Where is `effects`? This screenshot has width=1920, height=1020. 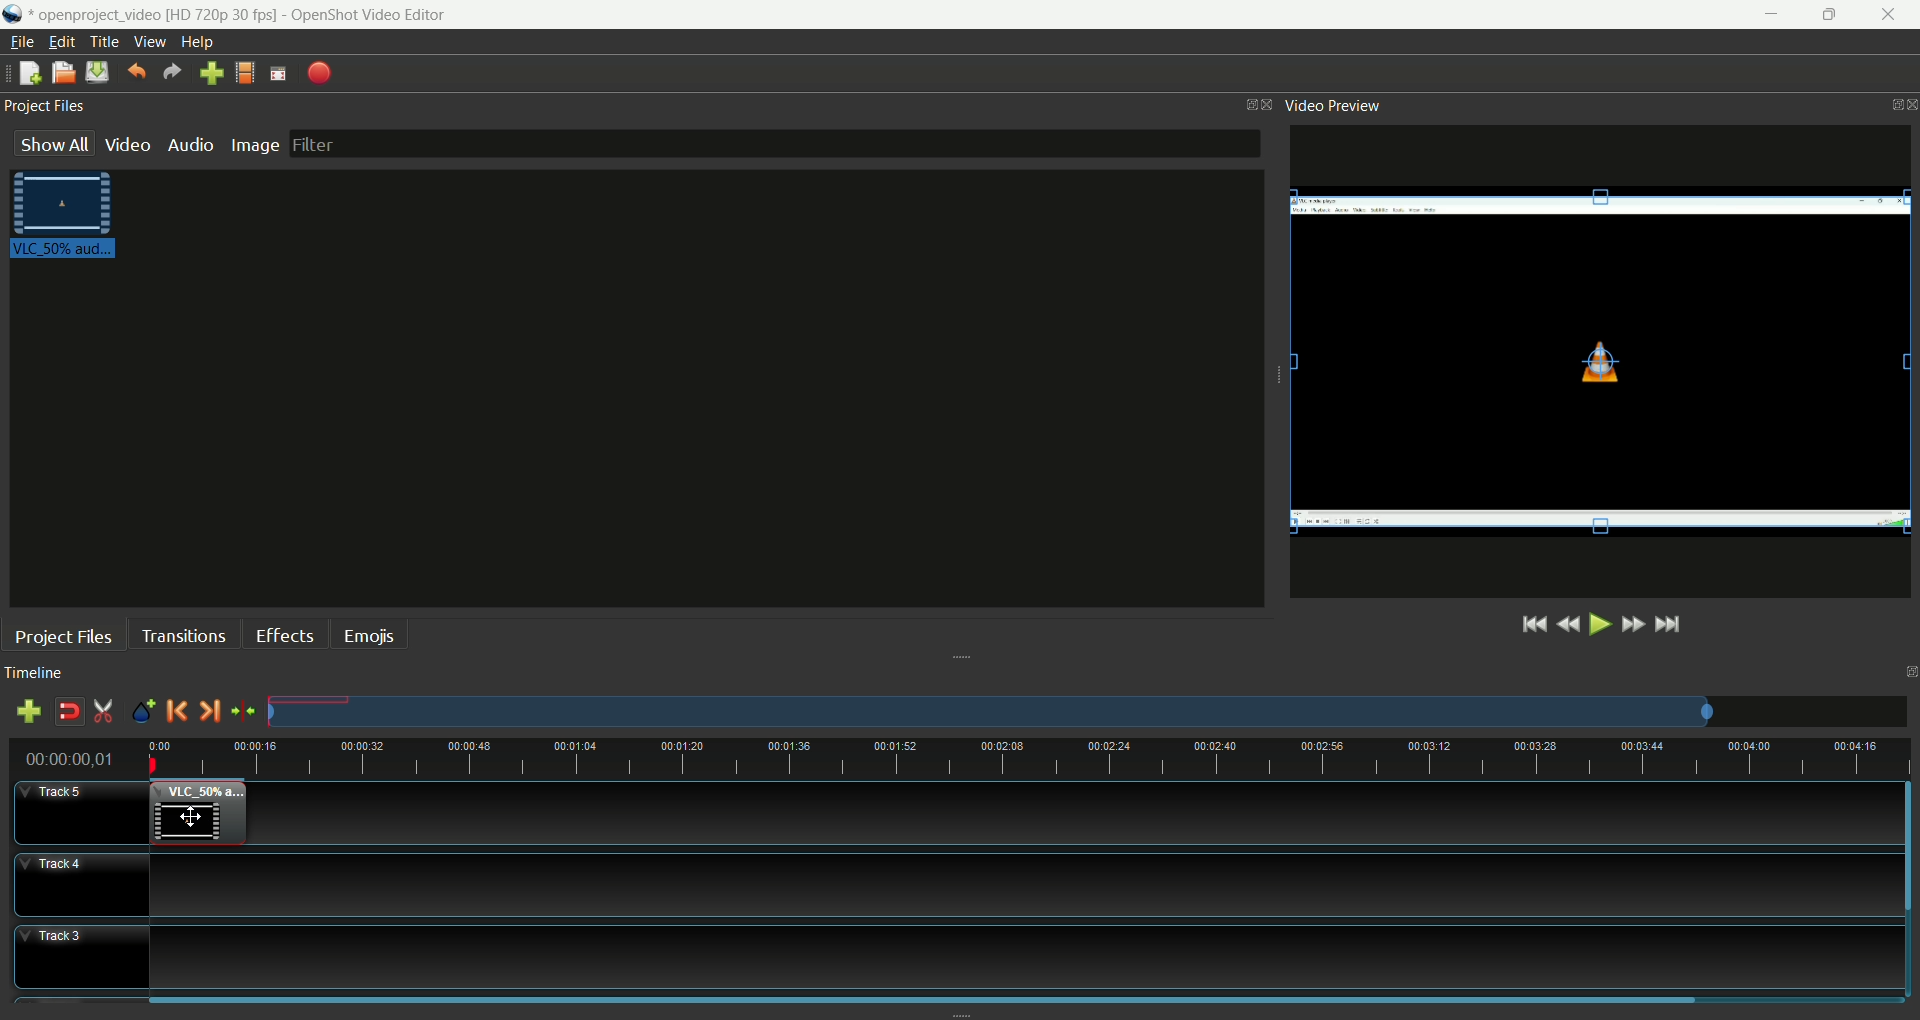 effects is located at coordinates (286, 633).